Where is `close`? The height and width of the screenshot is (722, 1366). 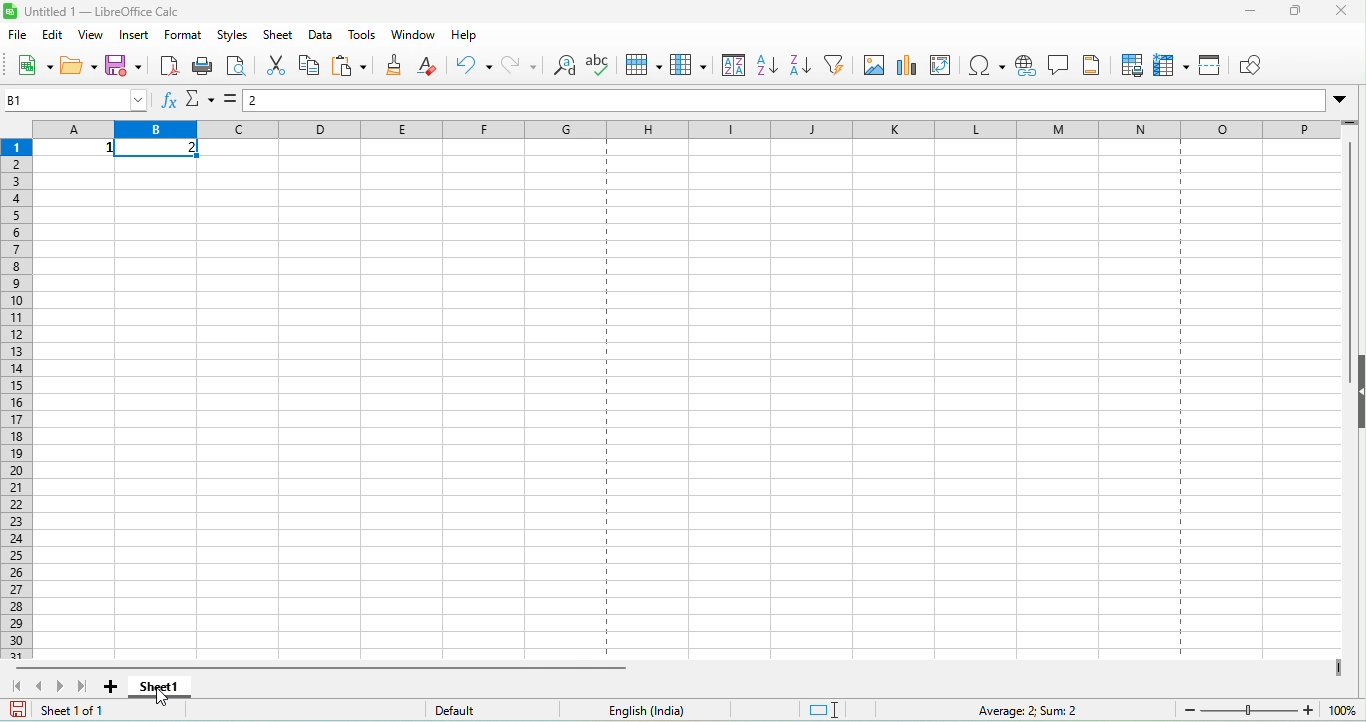 close is located at coordinates (1346, 15).